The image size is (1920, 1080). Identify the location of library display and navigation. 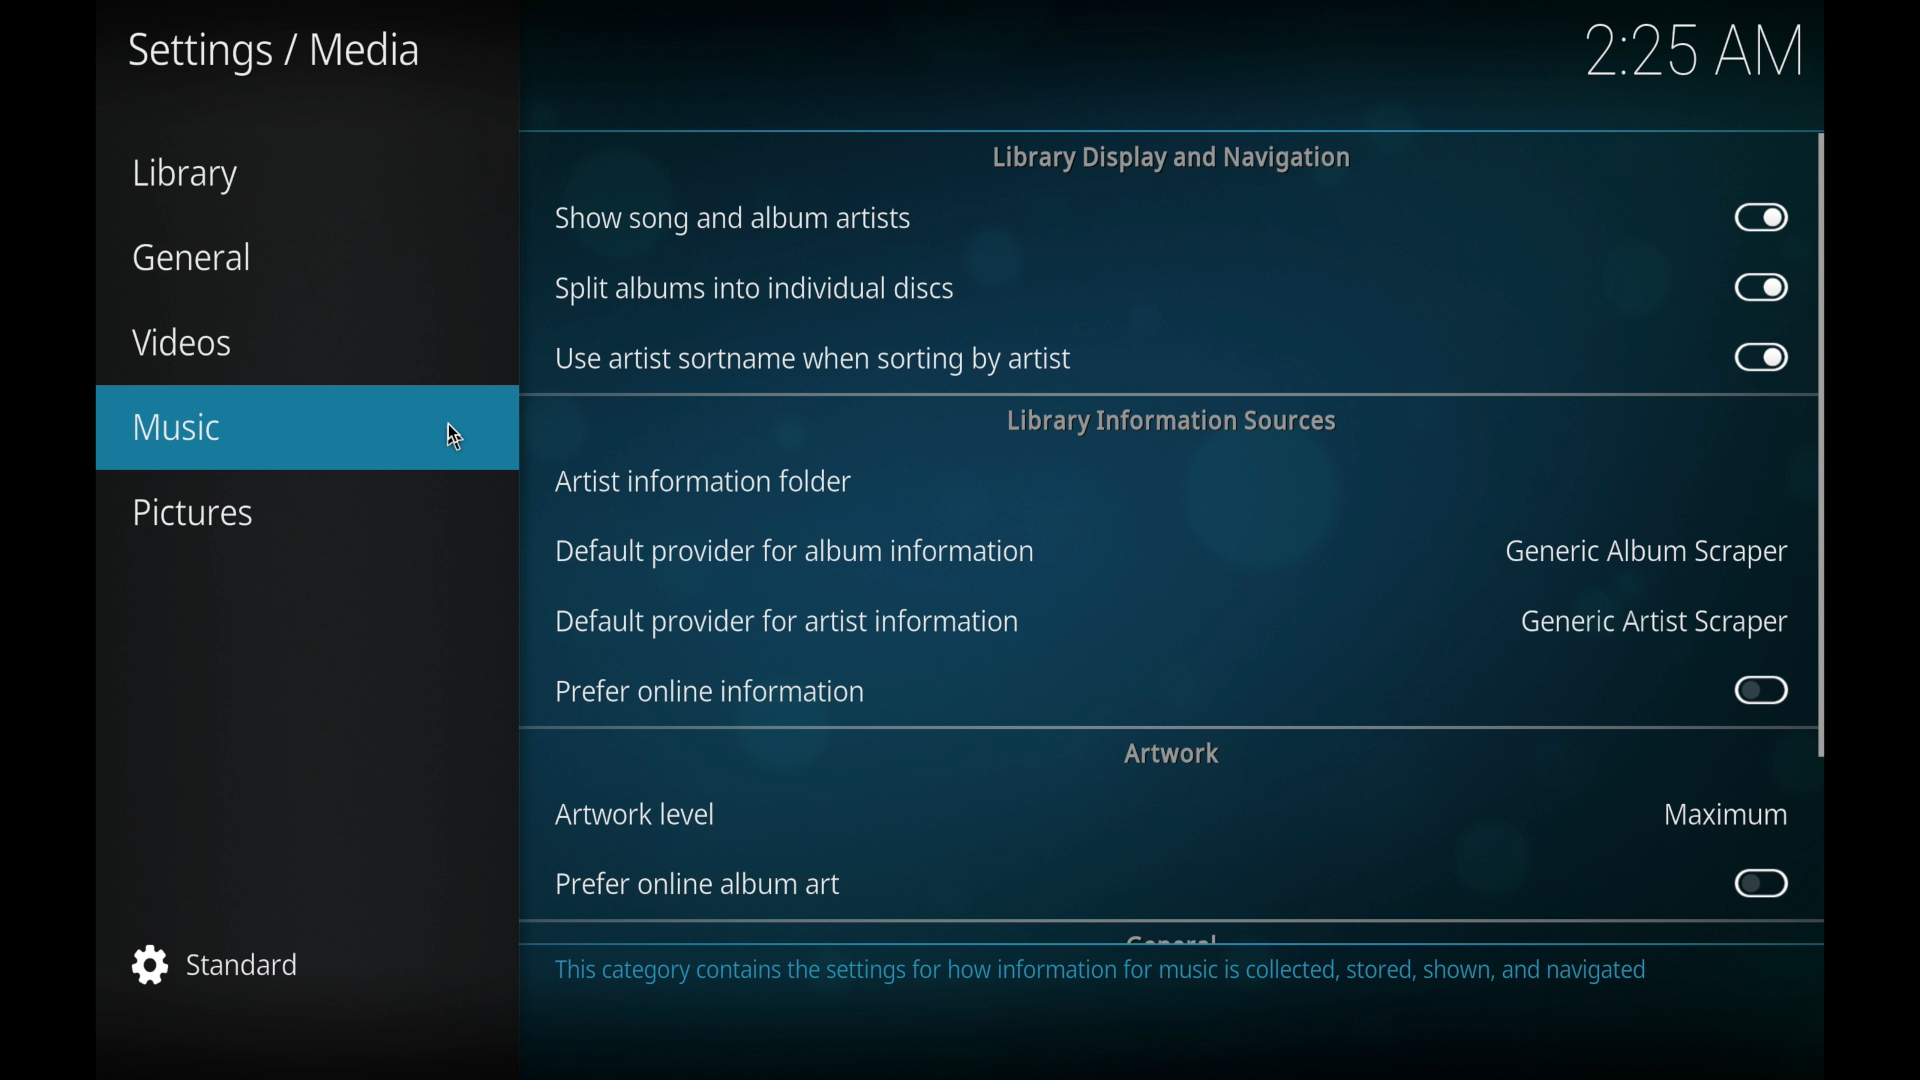
(1170, 158).